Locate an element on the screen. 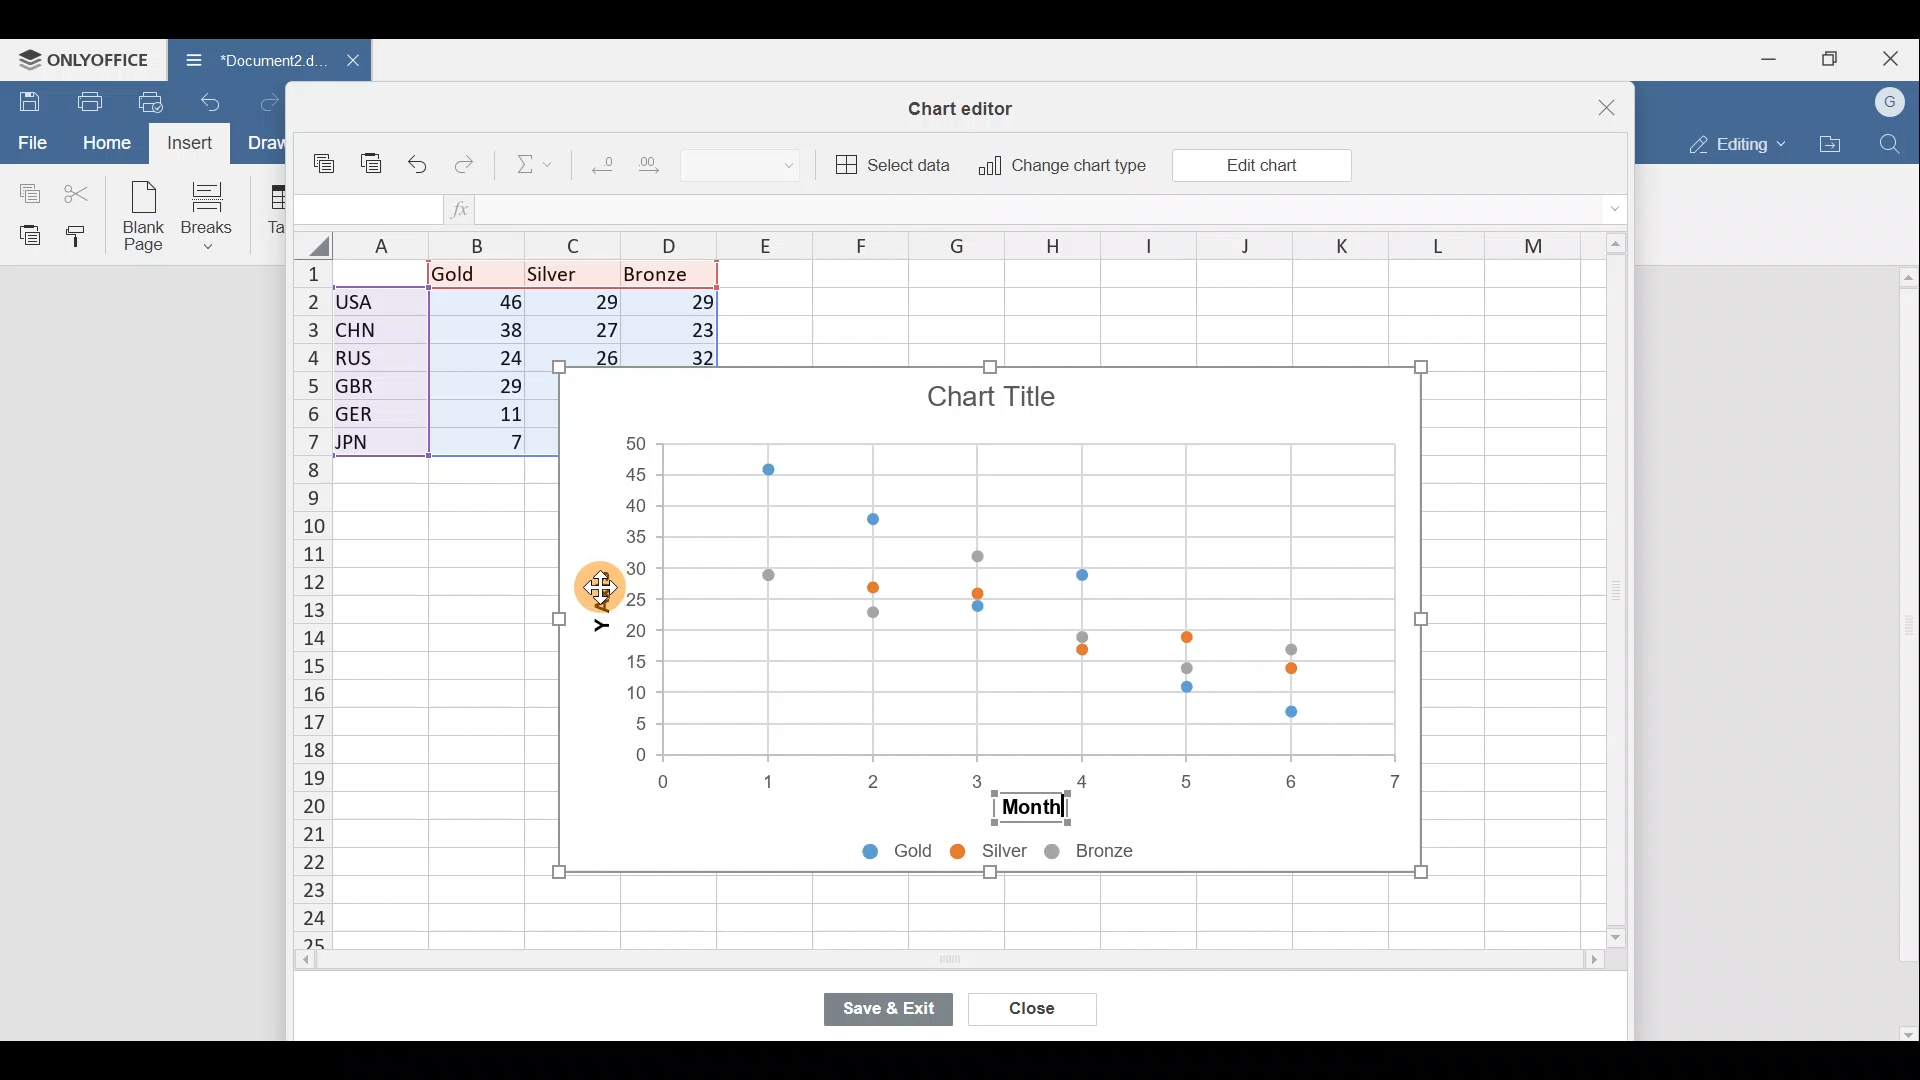  Cursor on Insert is located at coordinates (190, 144).